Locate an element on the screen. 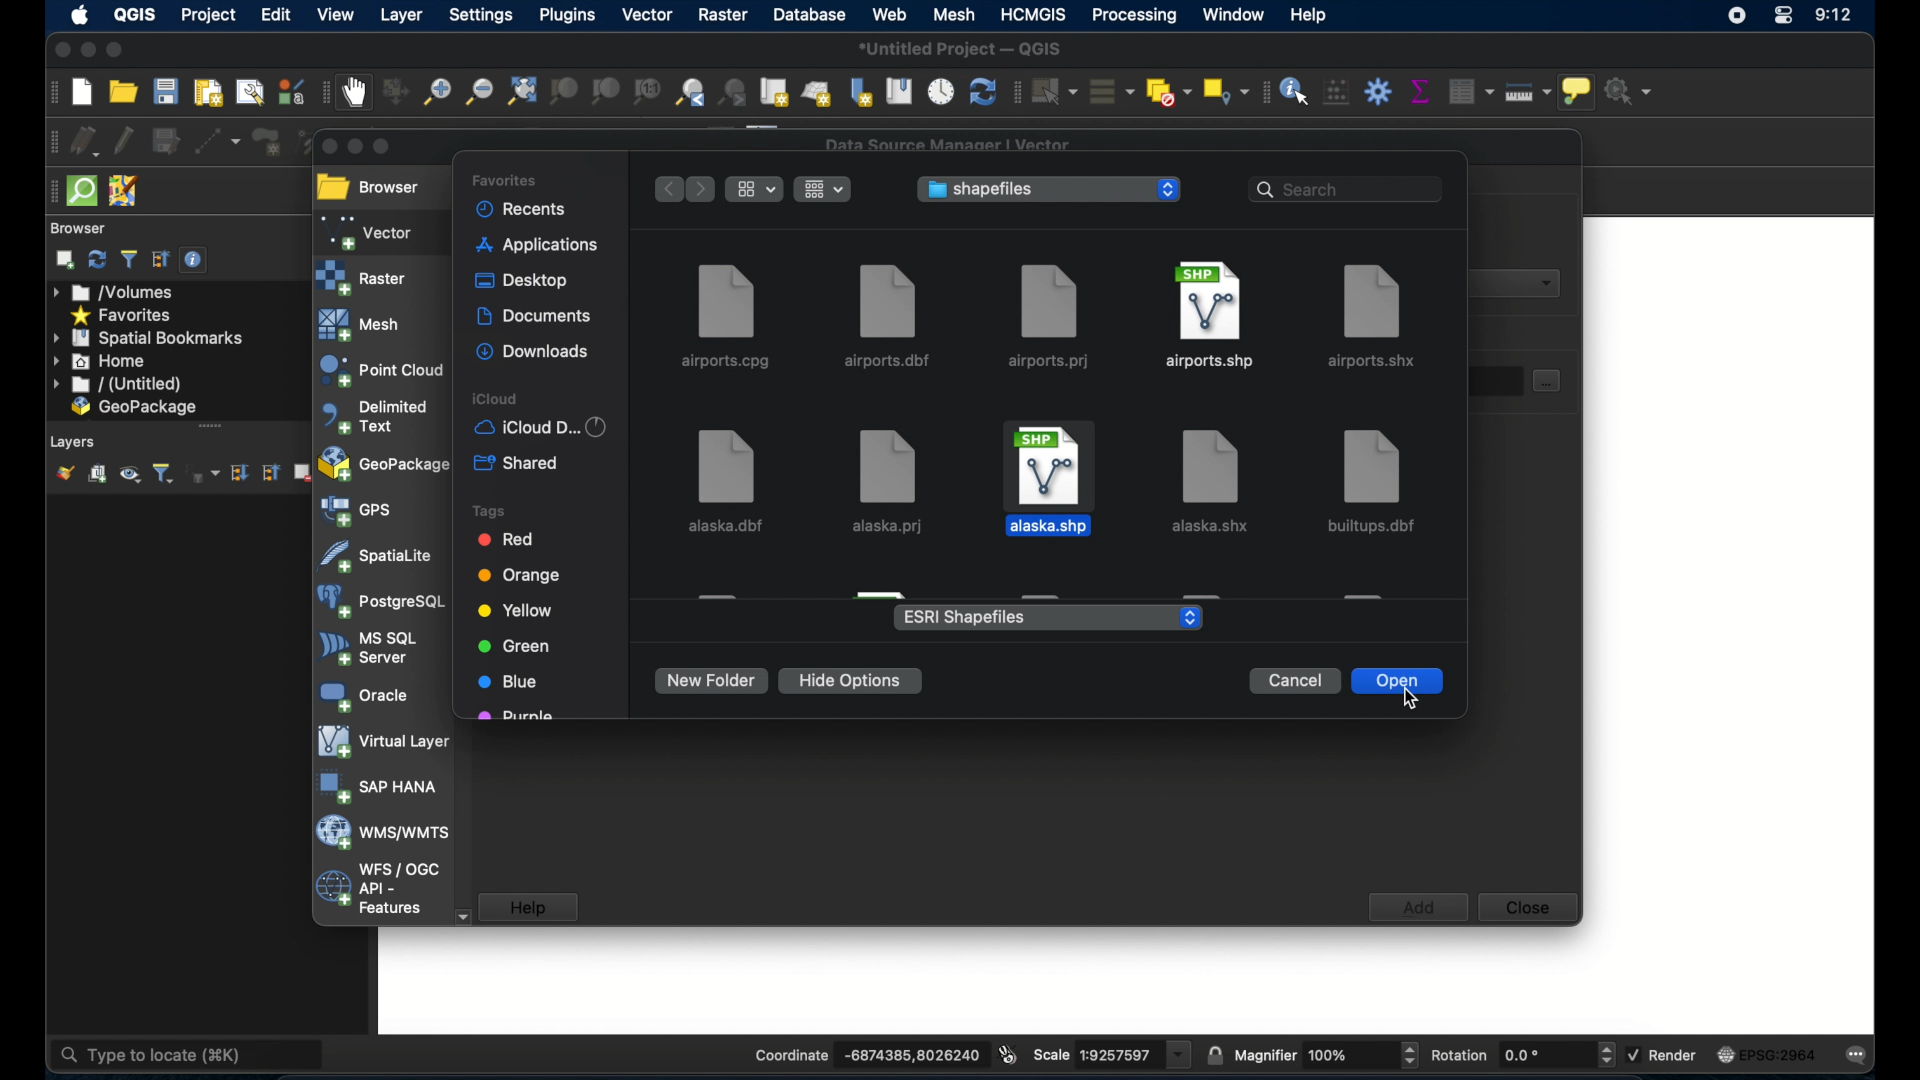 The height and width of the screenshot is (1080, 1920). type to locate is located at coordinates (140, 1054).